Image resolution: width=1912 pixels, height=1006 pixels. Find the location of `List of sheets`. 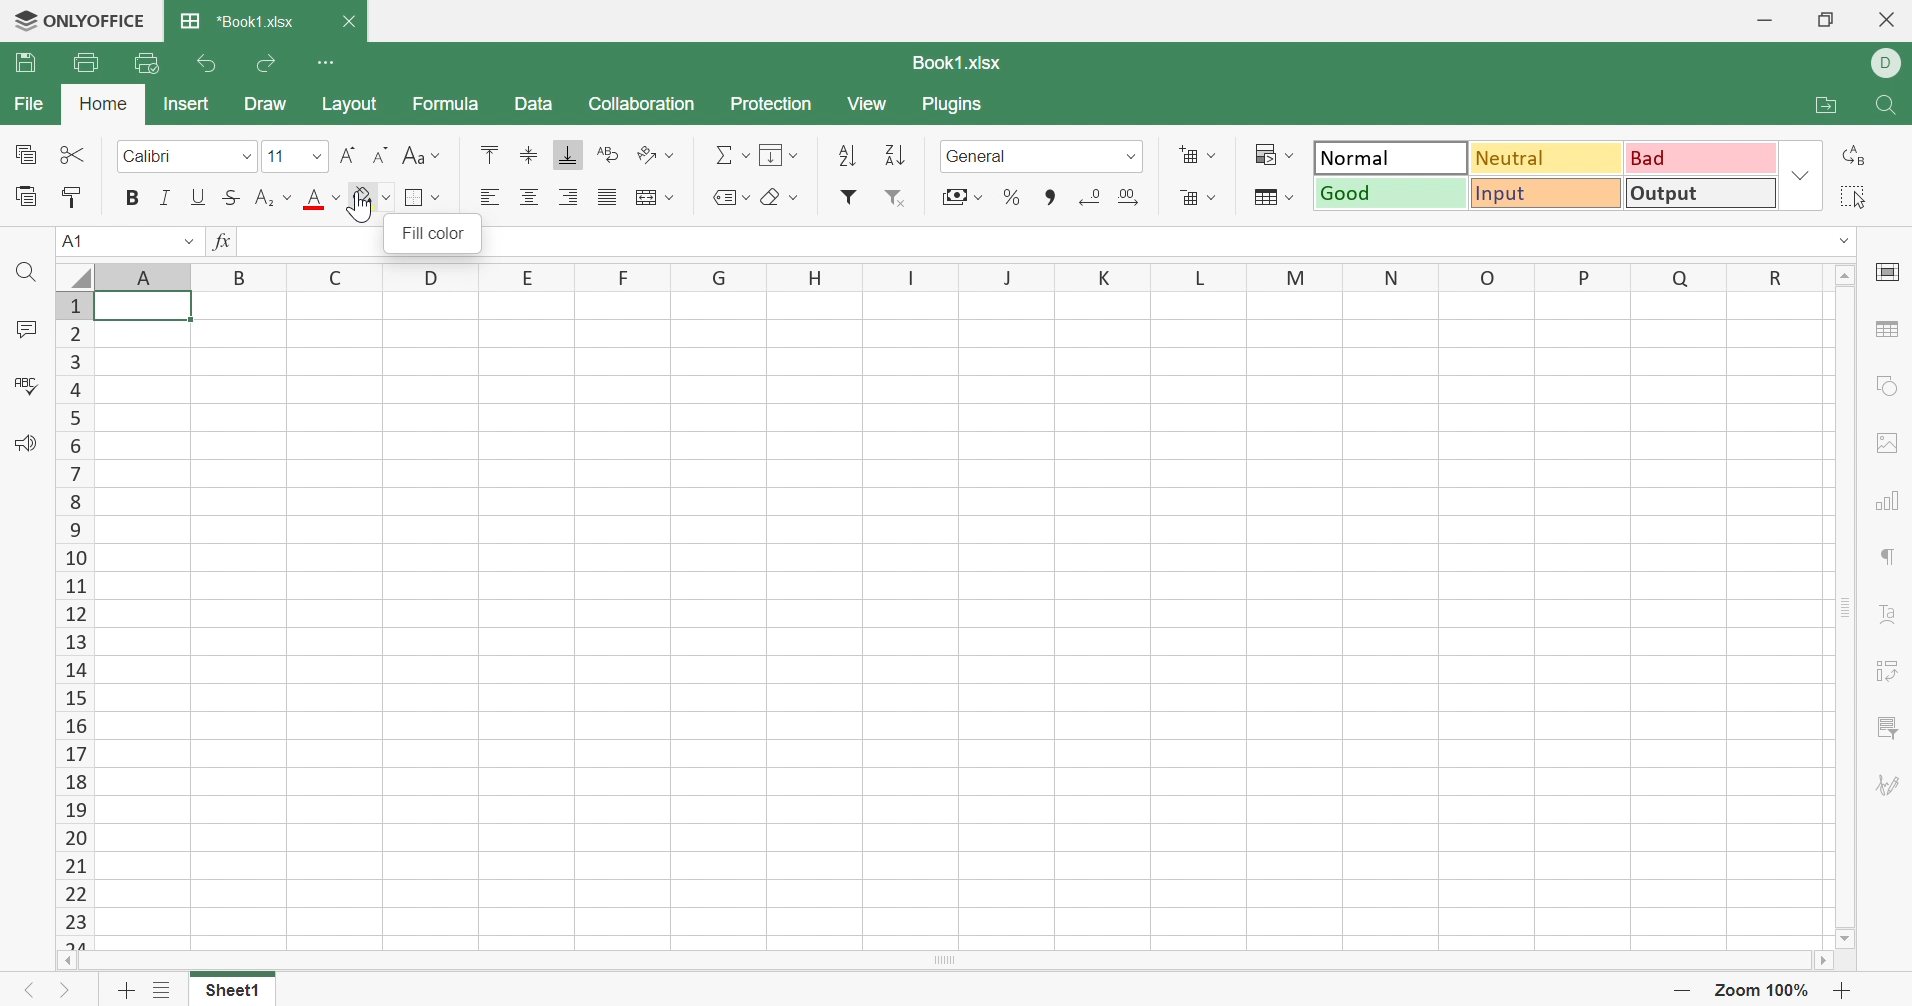

List of sheets is located at coordinates (161, 990).